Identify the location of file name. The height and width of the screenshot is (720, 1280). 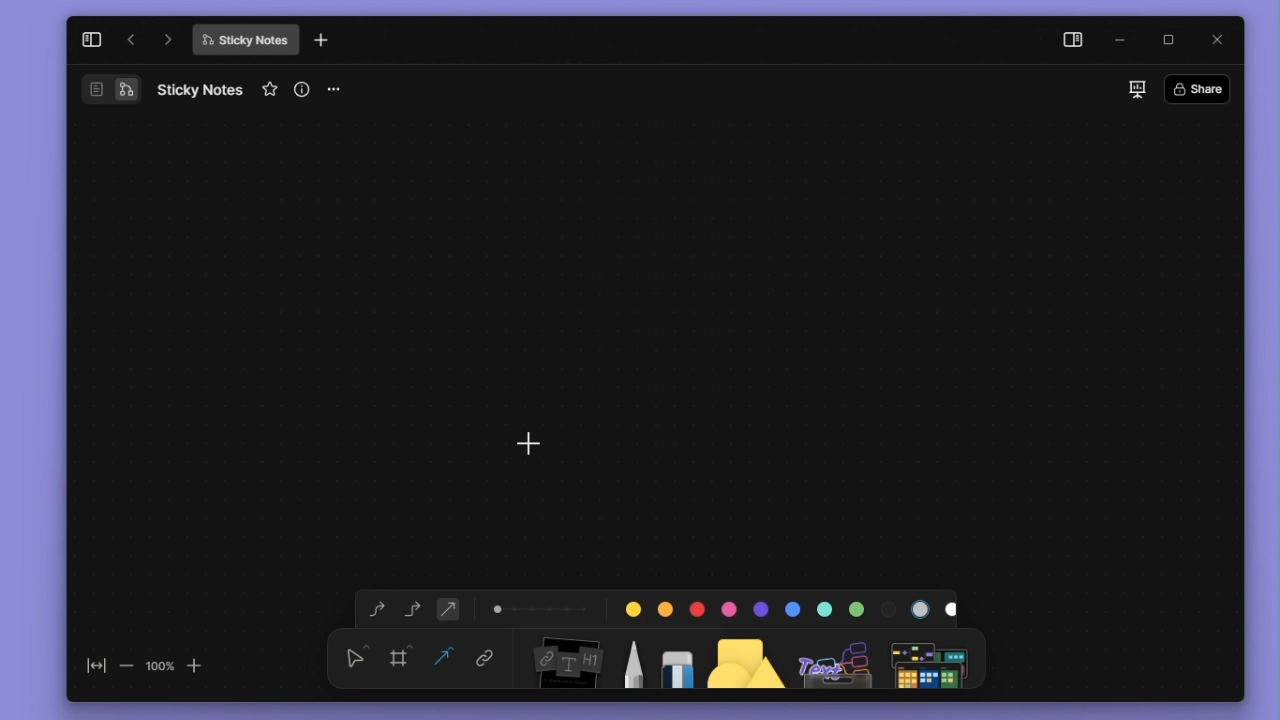
(245, 40).